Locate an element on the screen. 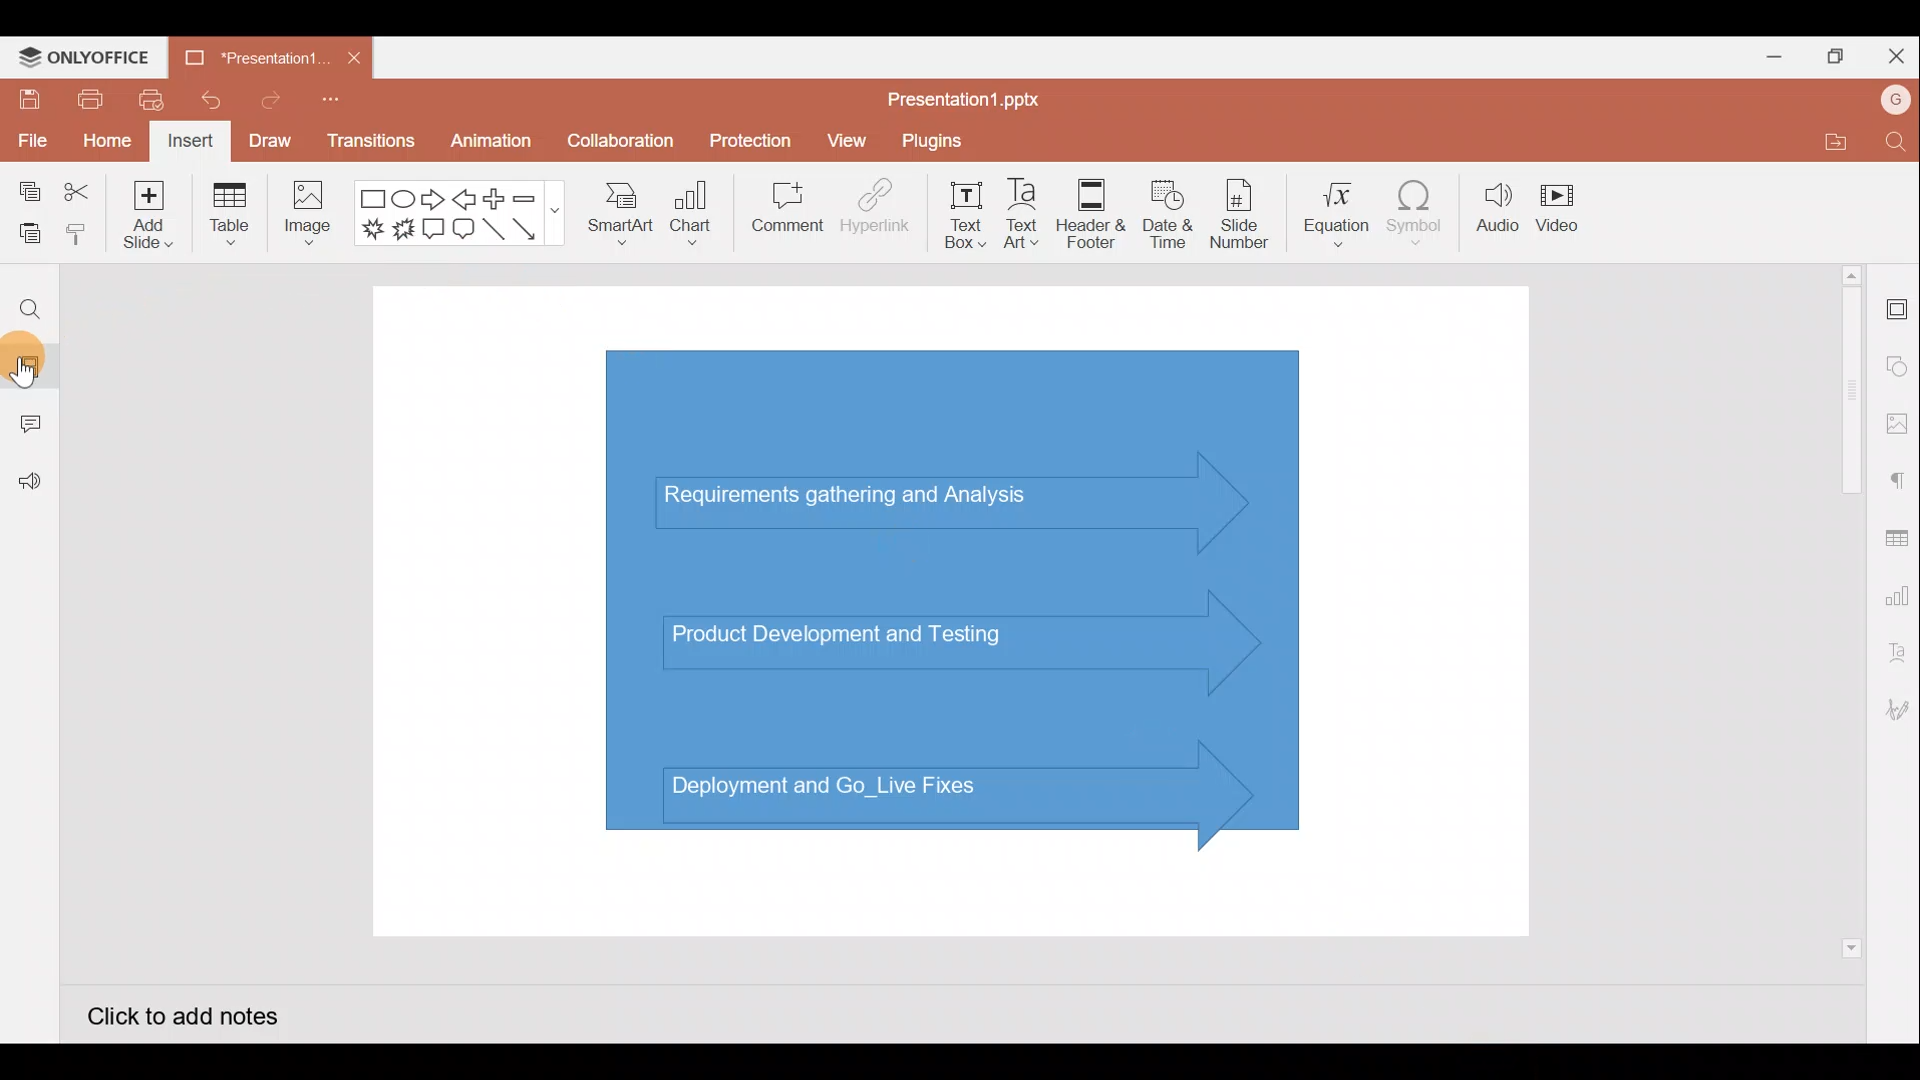  Home is located at coordinates (106, 142).